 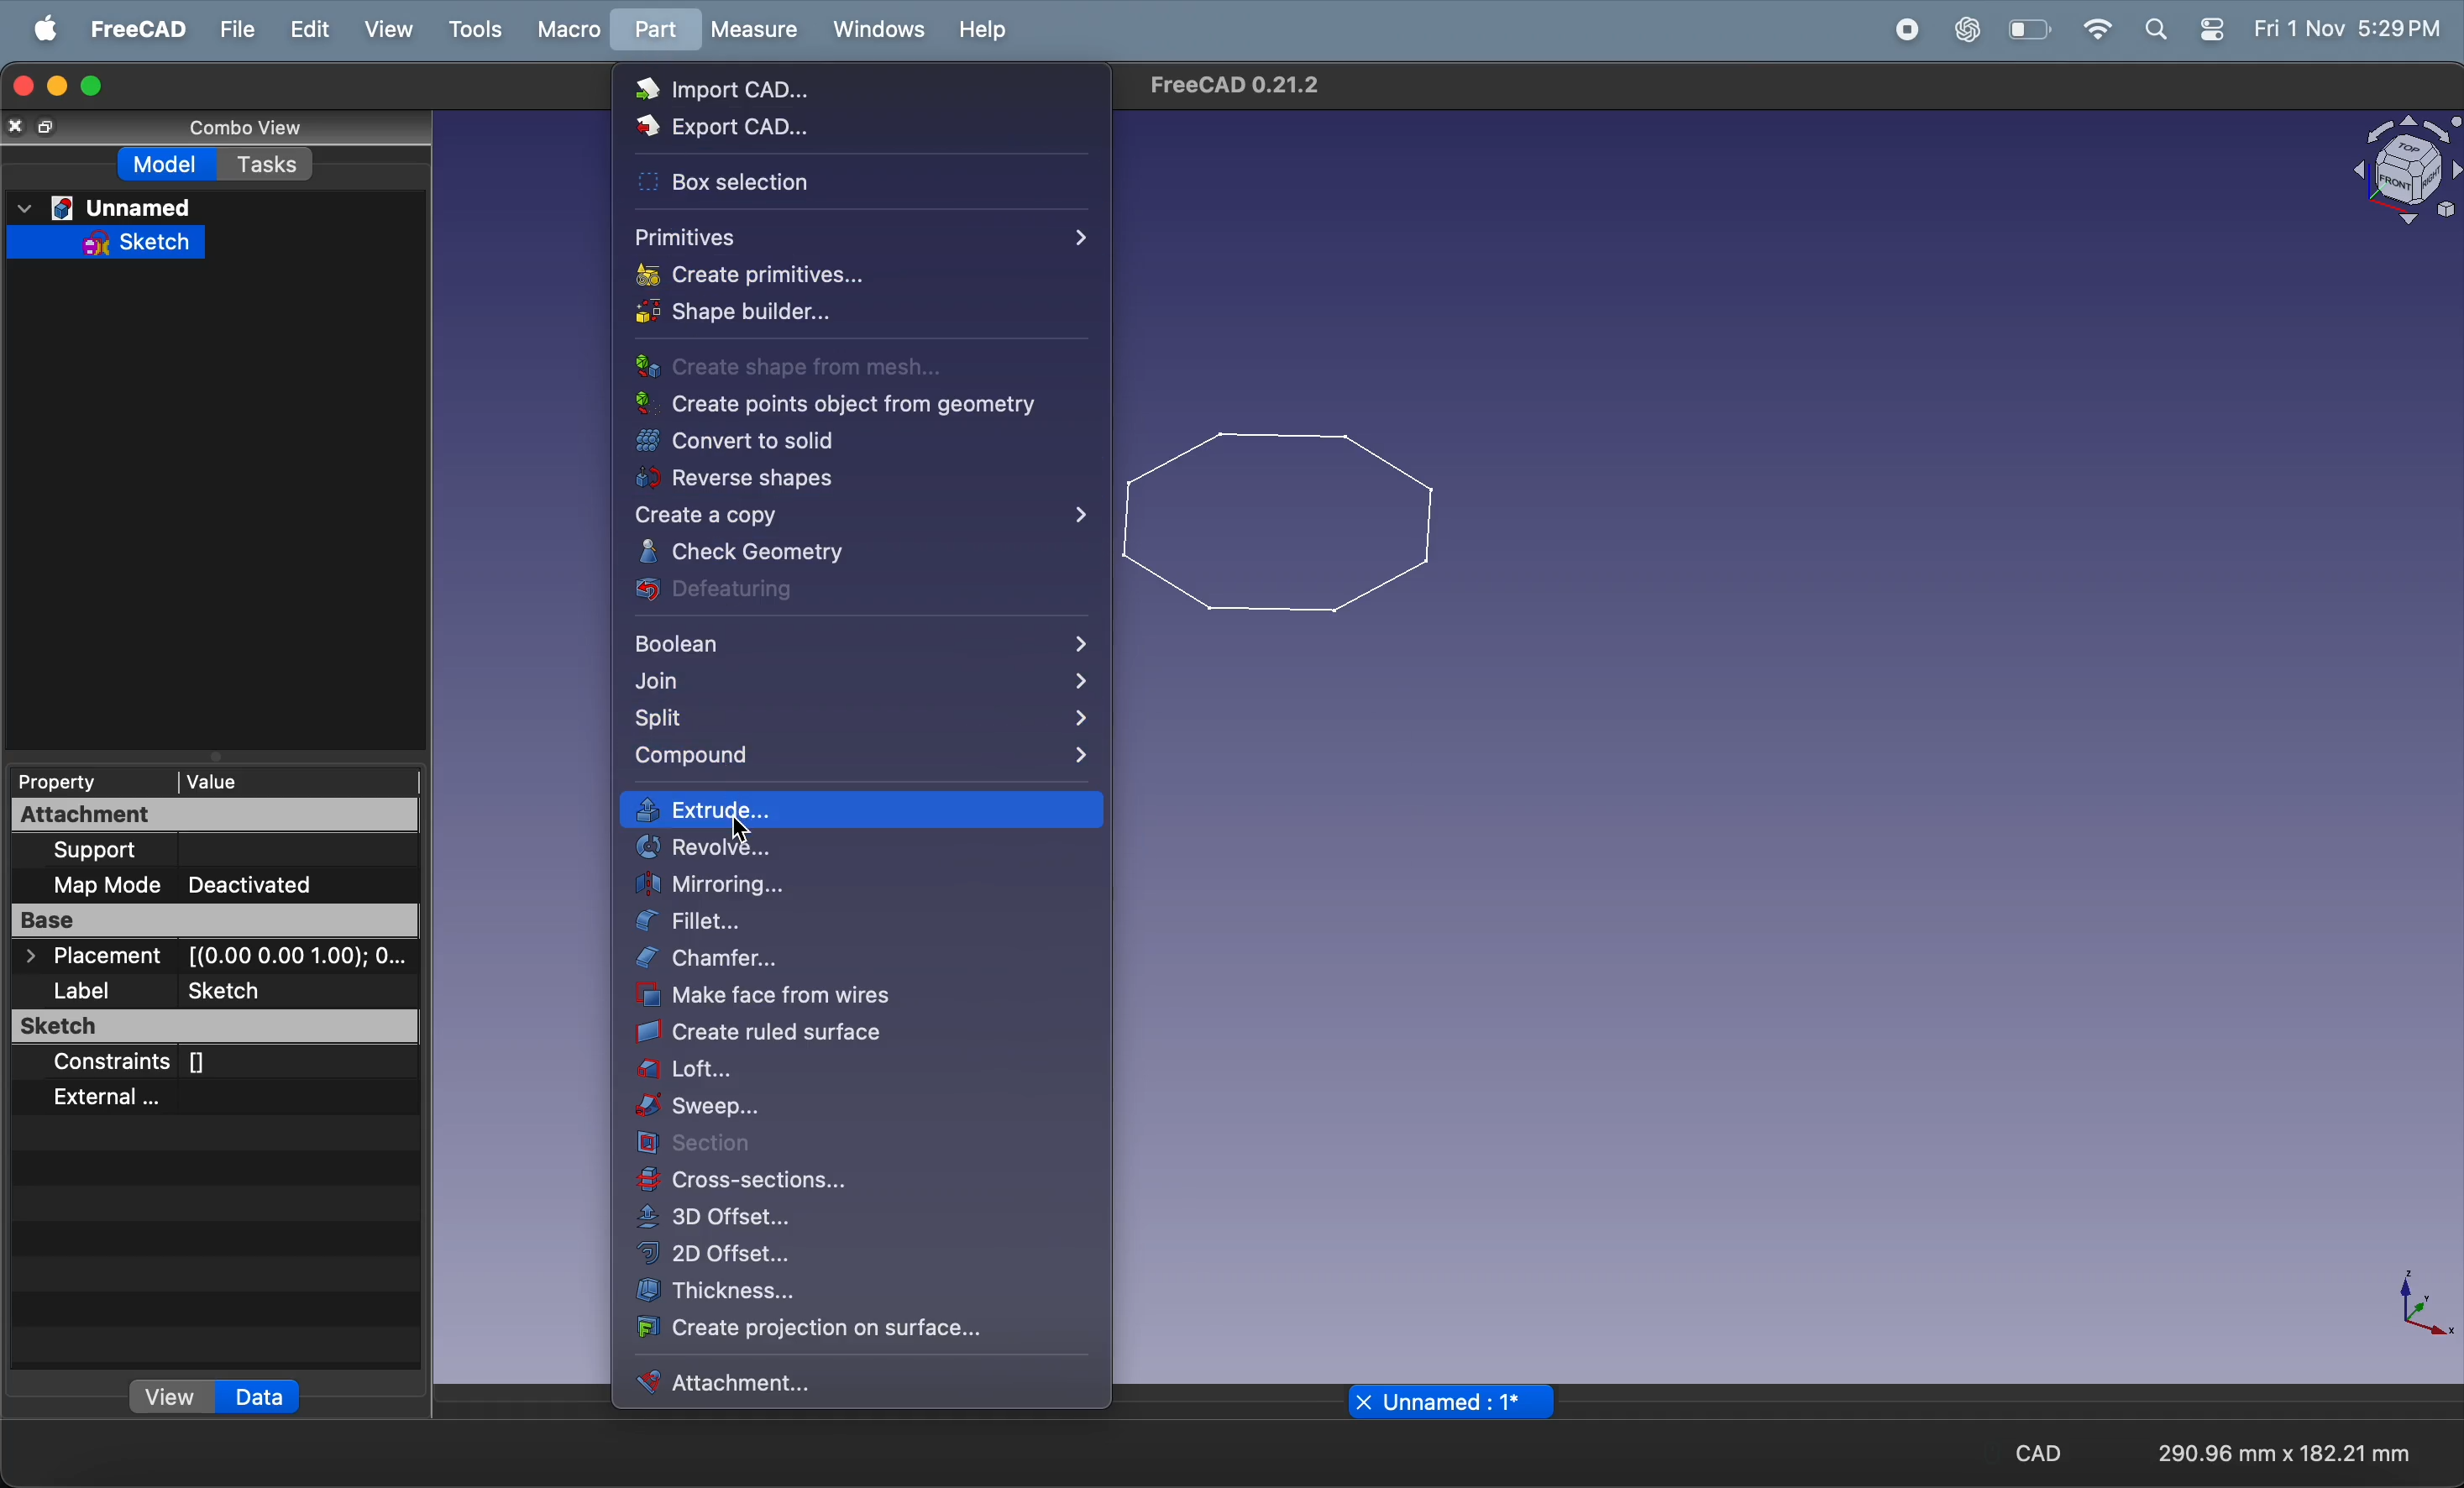 What do you see at coordinates (863, 1148) in the screenshot?
I see `section` at bounding box center [863, 1148].